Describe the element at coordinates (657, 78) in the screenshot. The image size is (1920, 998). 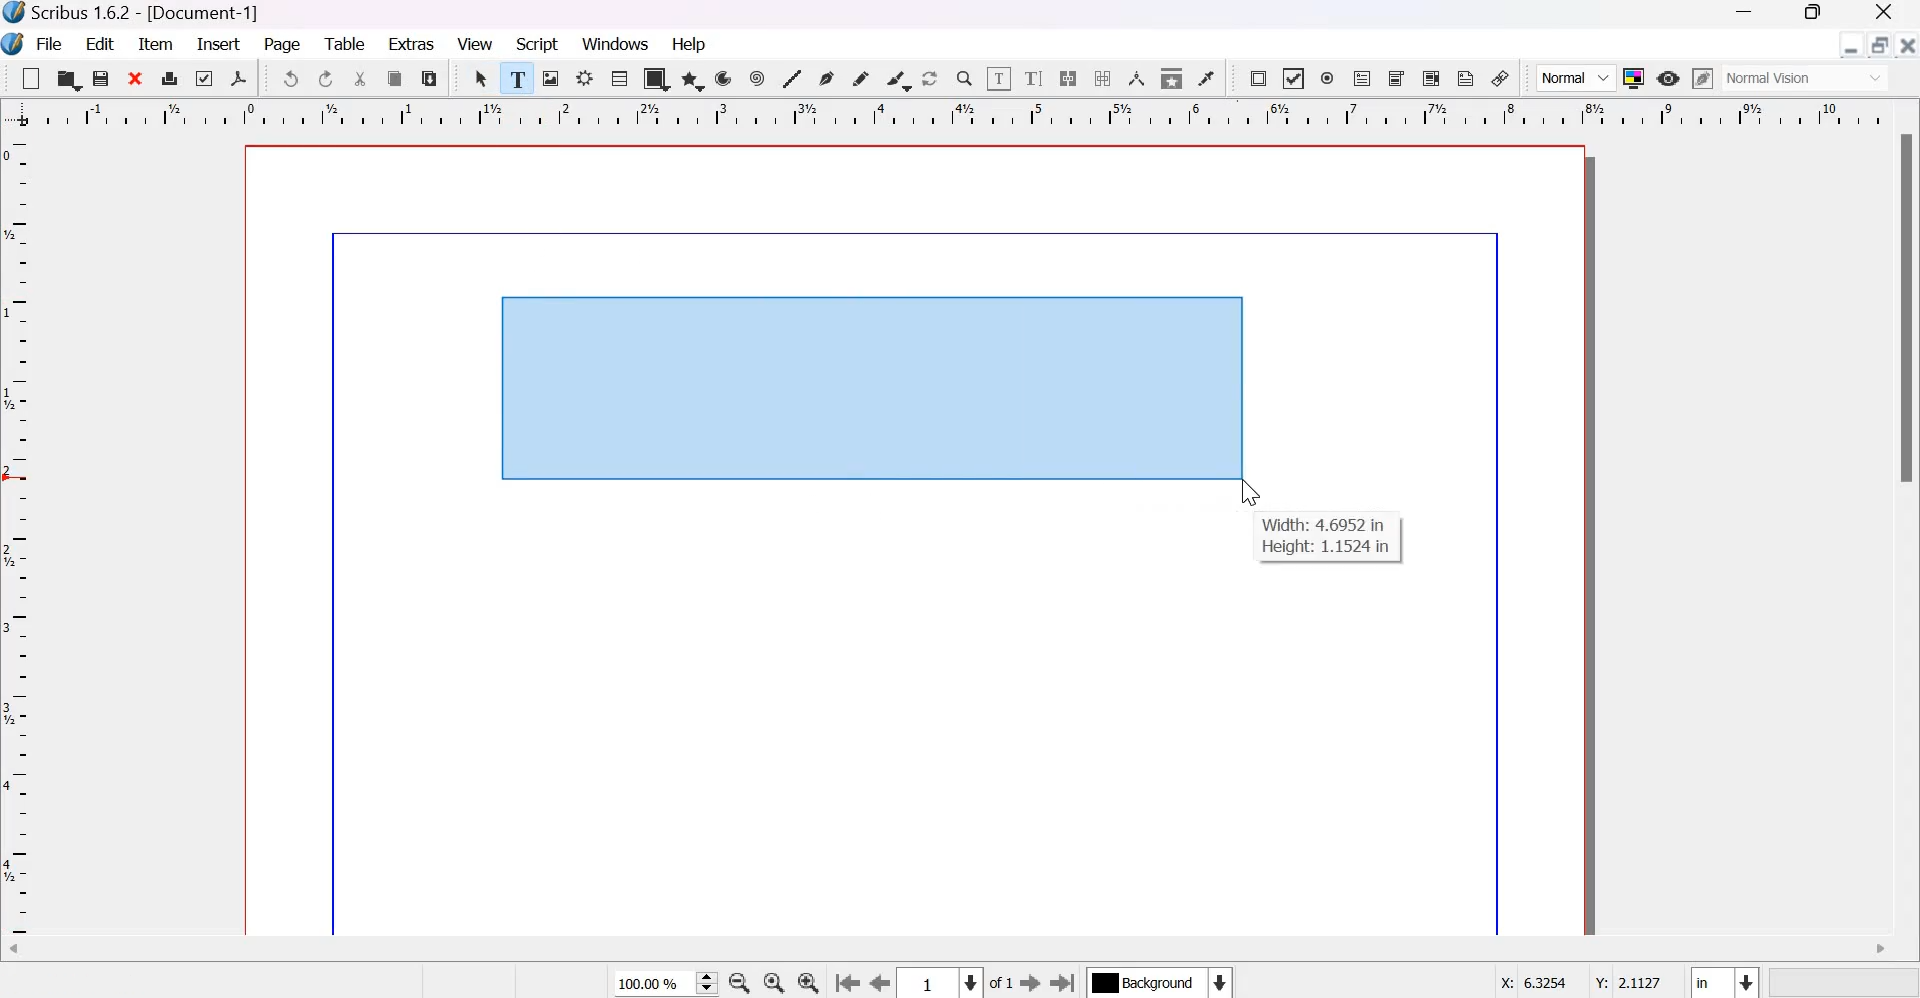
I see `shape` at that location.